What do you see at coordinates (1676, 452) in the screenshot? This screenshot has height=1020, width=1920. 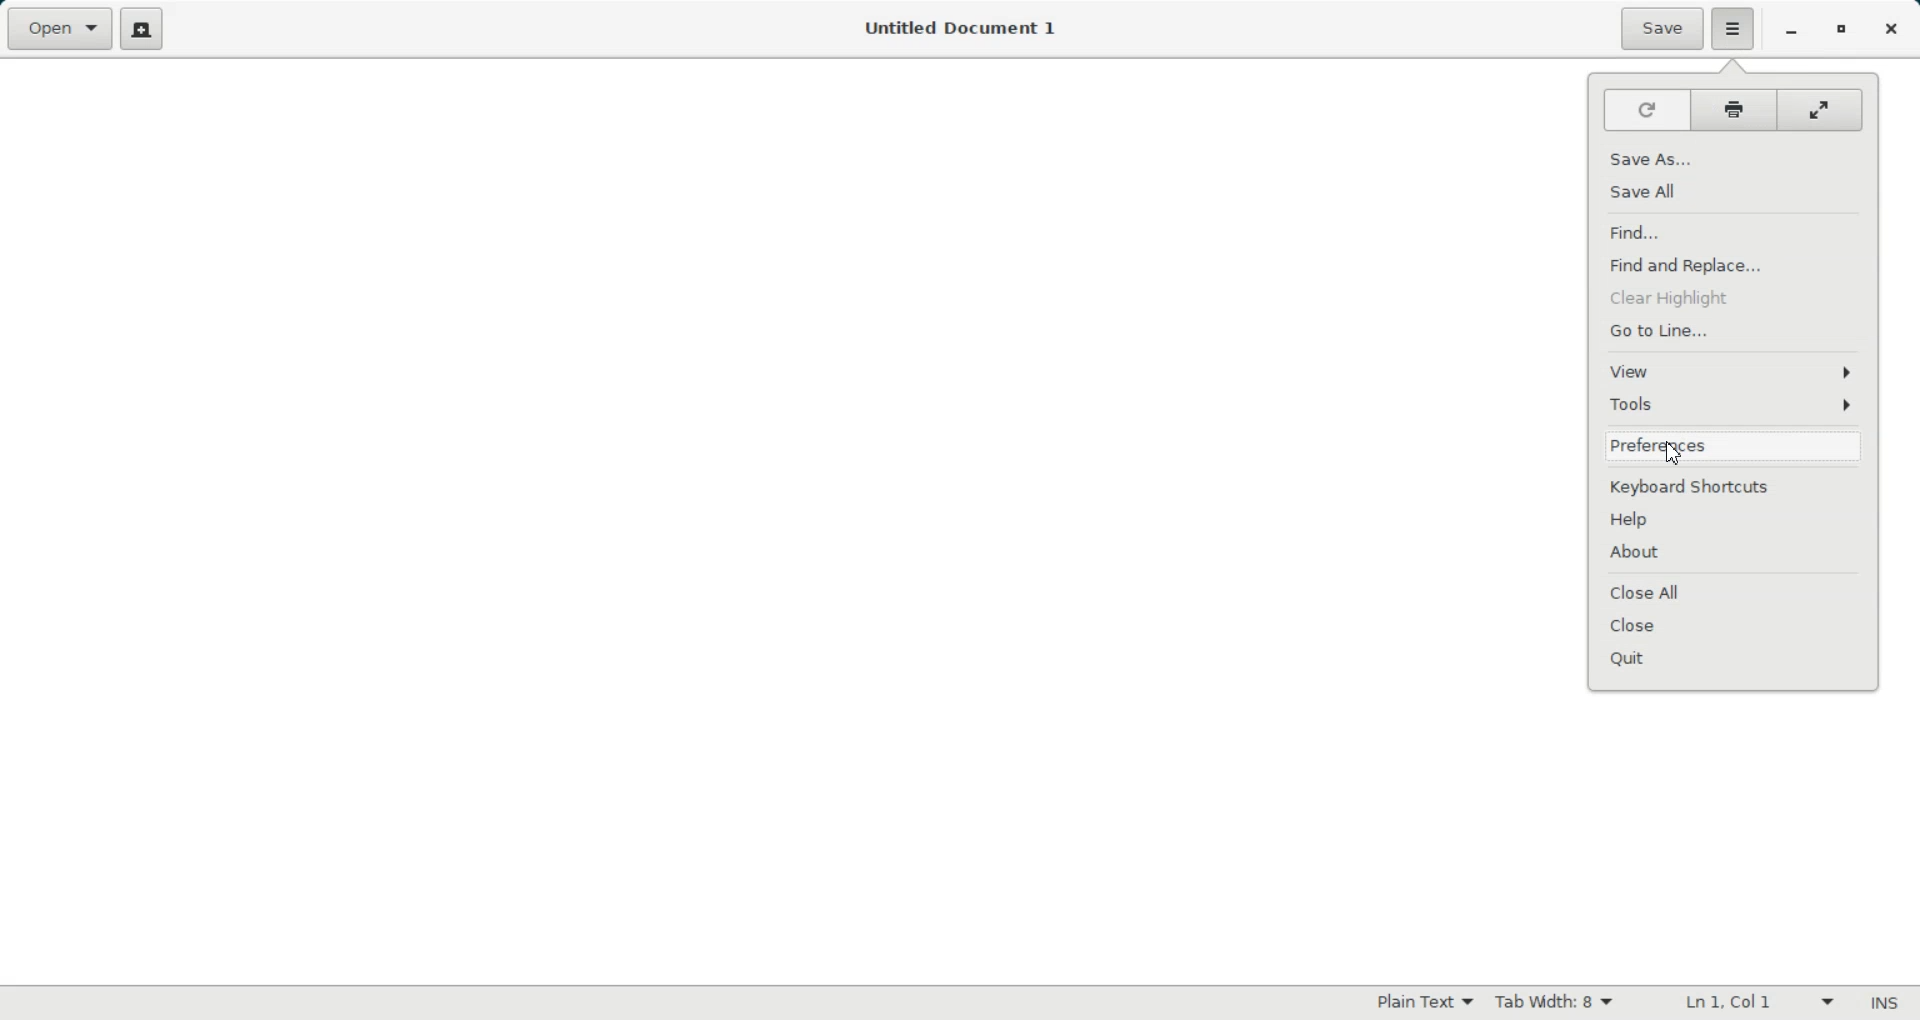 I see `Cursor` at bounding box center [1676, 452].